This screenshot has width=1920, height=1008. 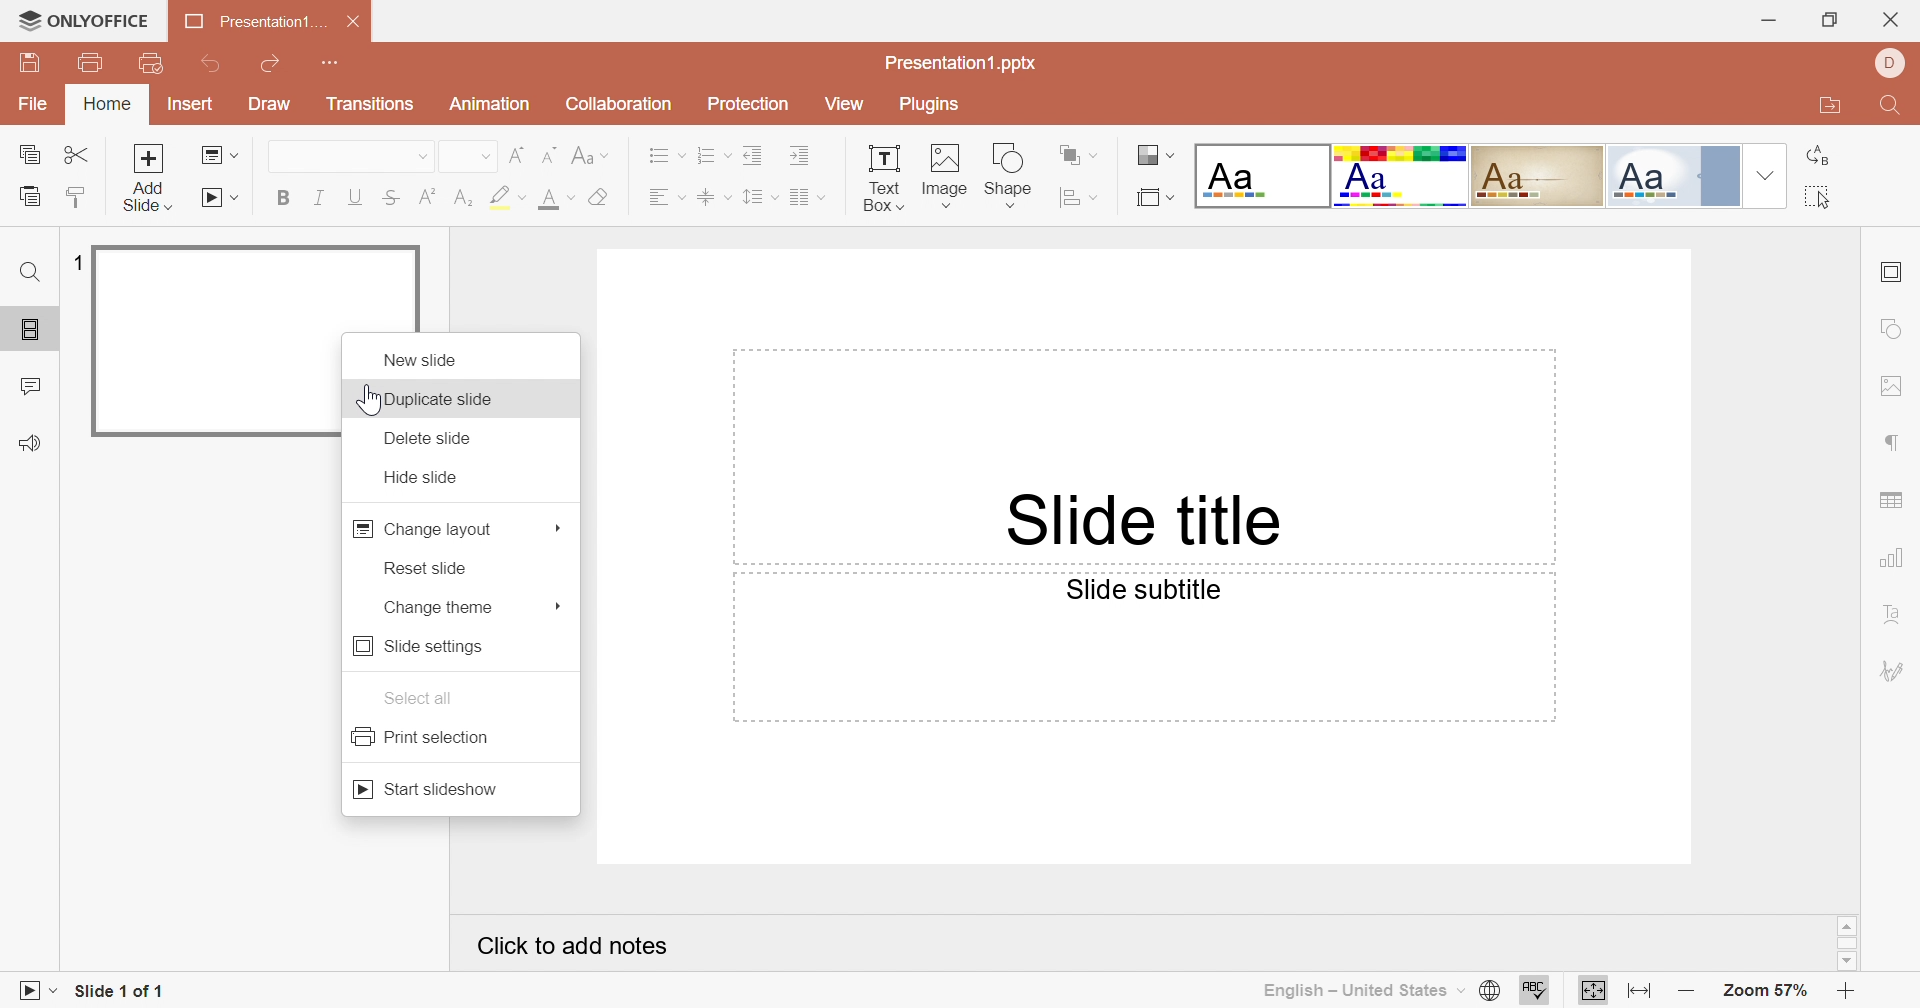 I want to click on Drop Down, so click(x=237, y=155).